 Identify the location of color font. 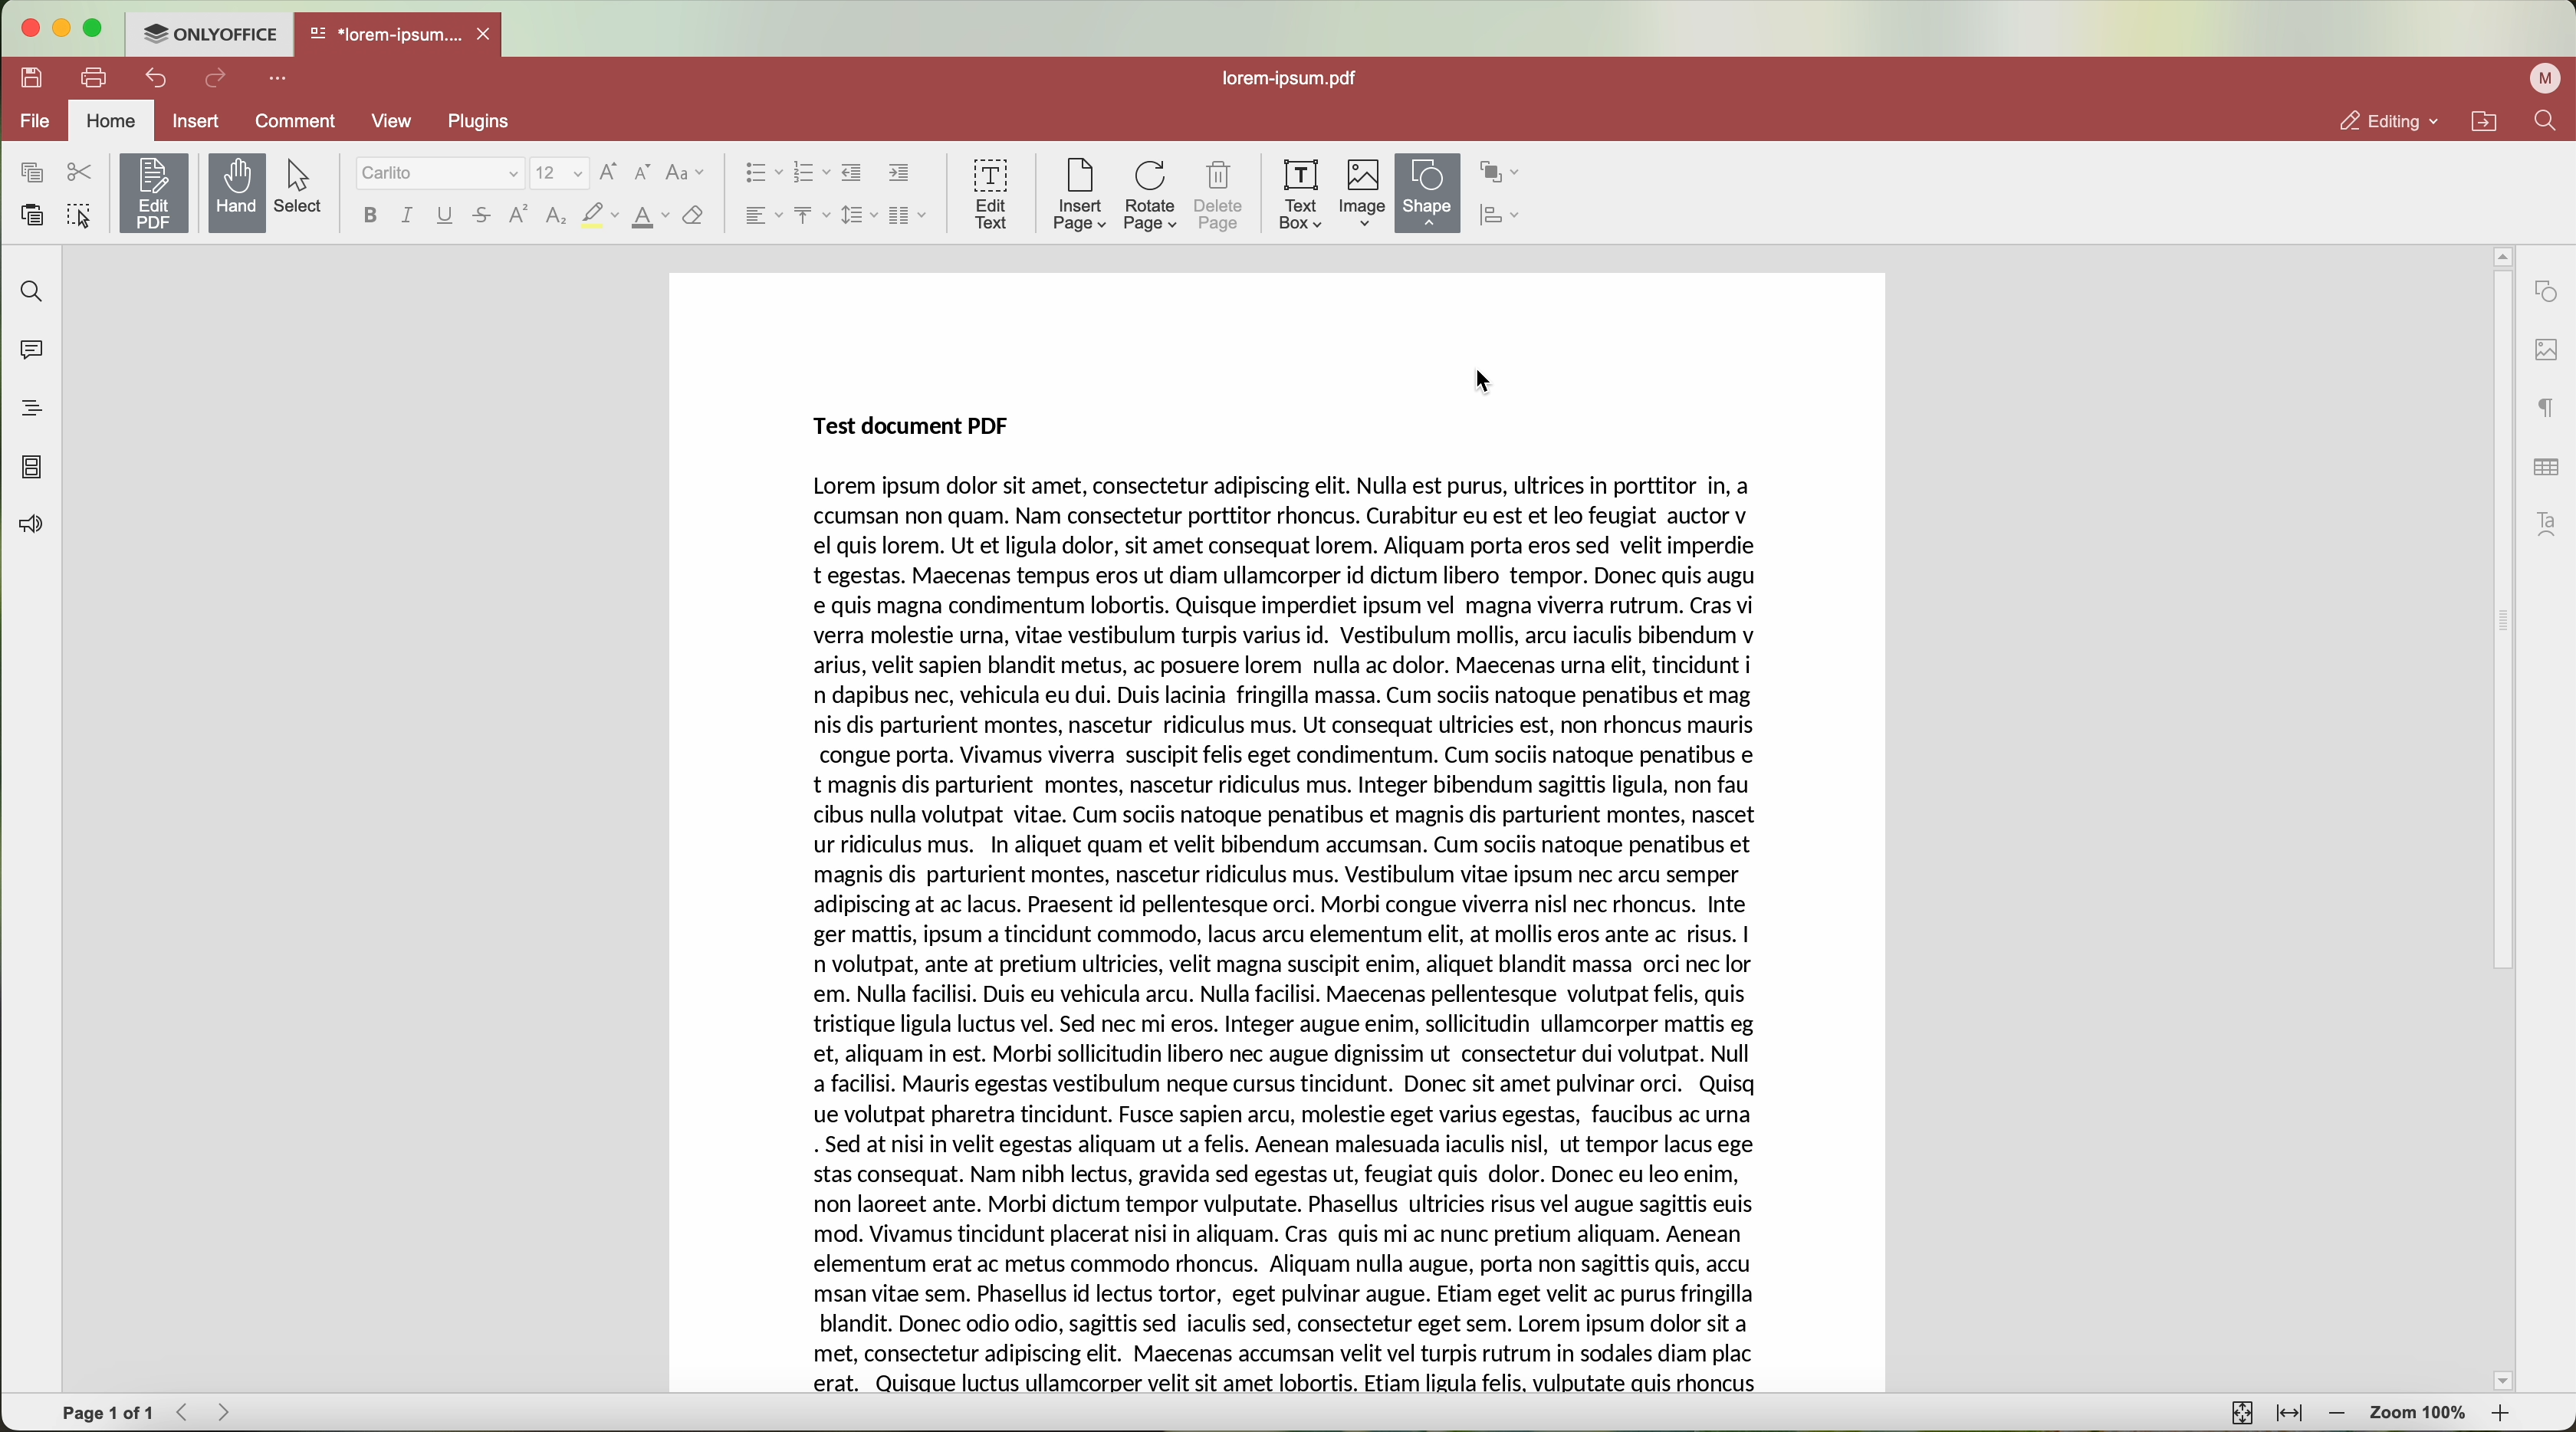
(650, 217).